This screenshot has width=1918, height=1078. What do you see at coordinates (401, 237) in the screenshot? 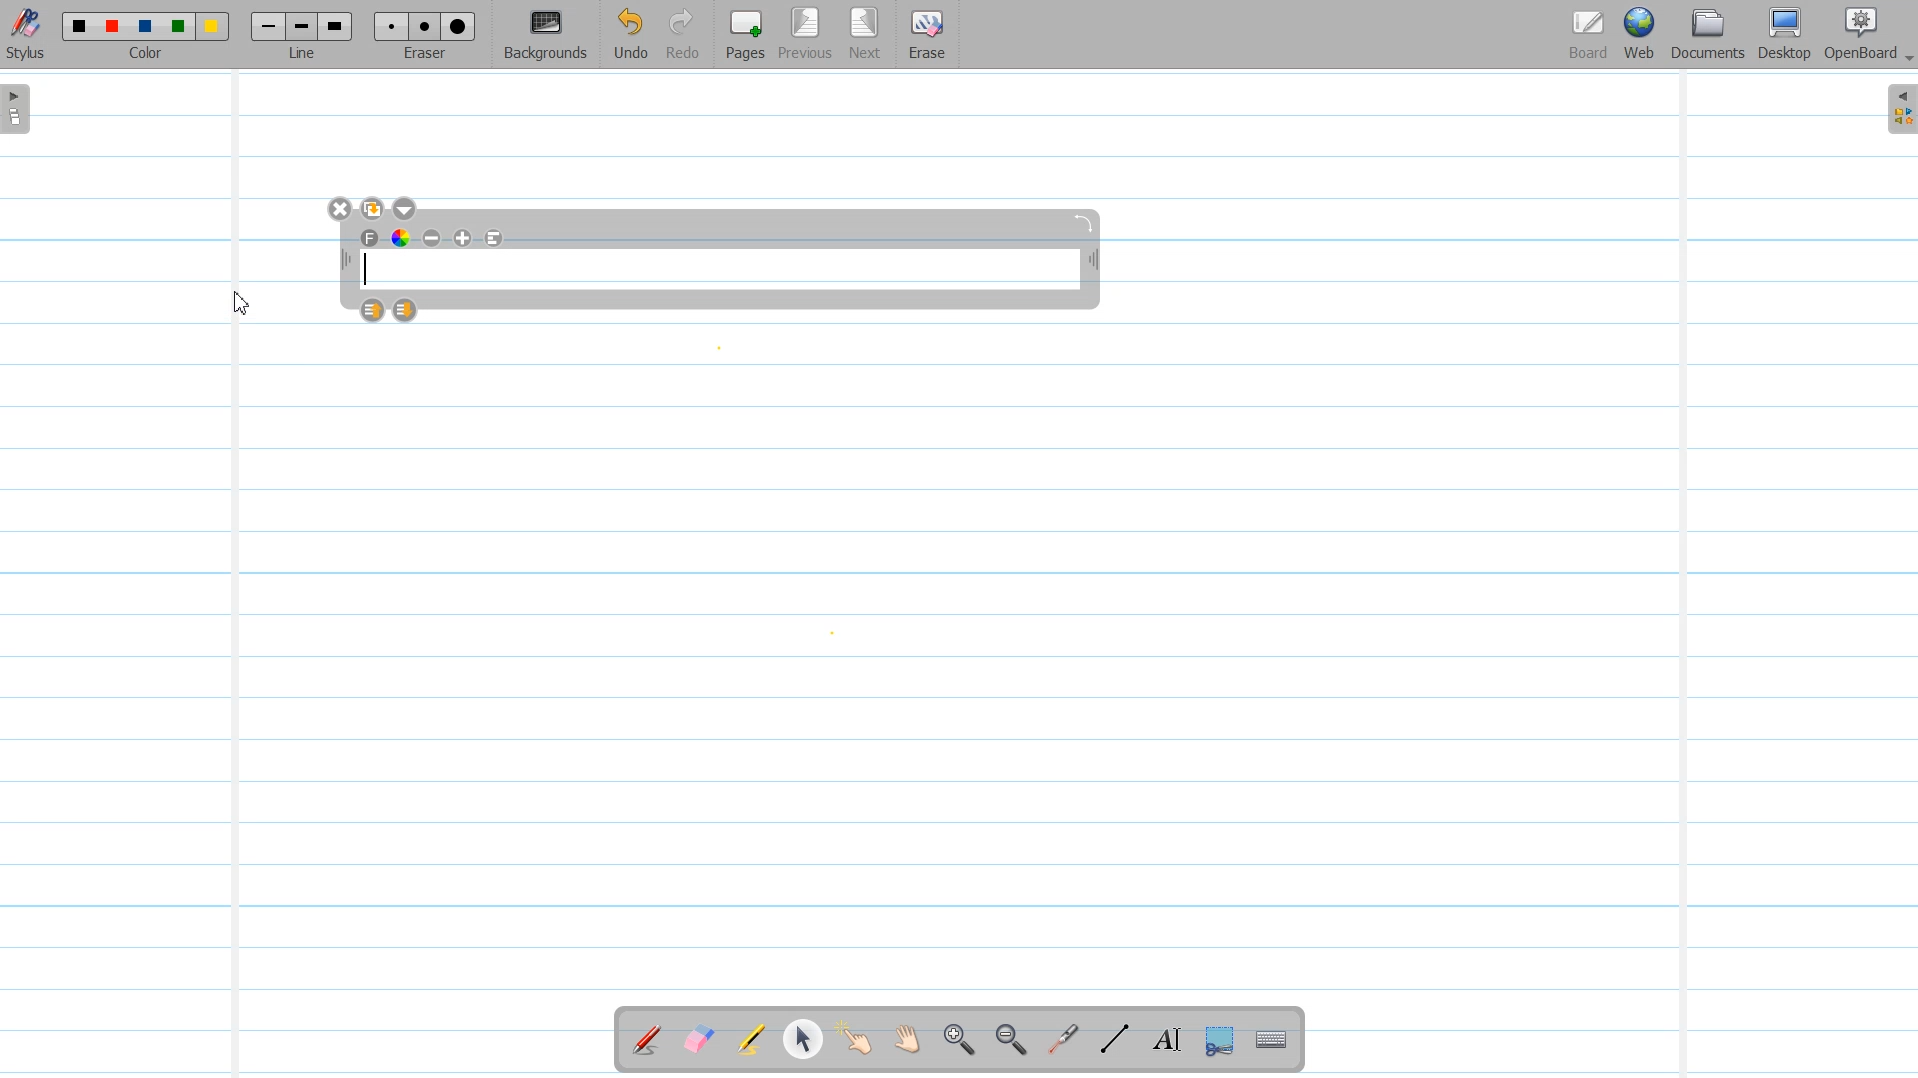
I see `Text Color` at bounding box center [401, 237].